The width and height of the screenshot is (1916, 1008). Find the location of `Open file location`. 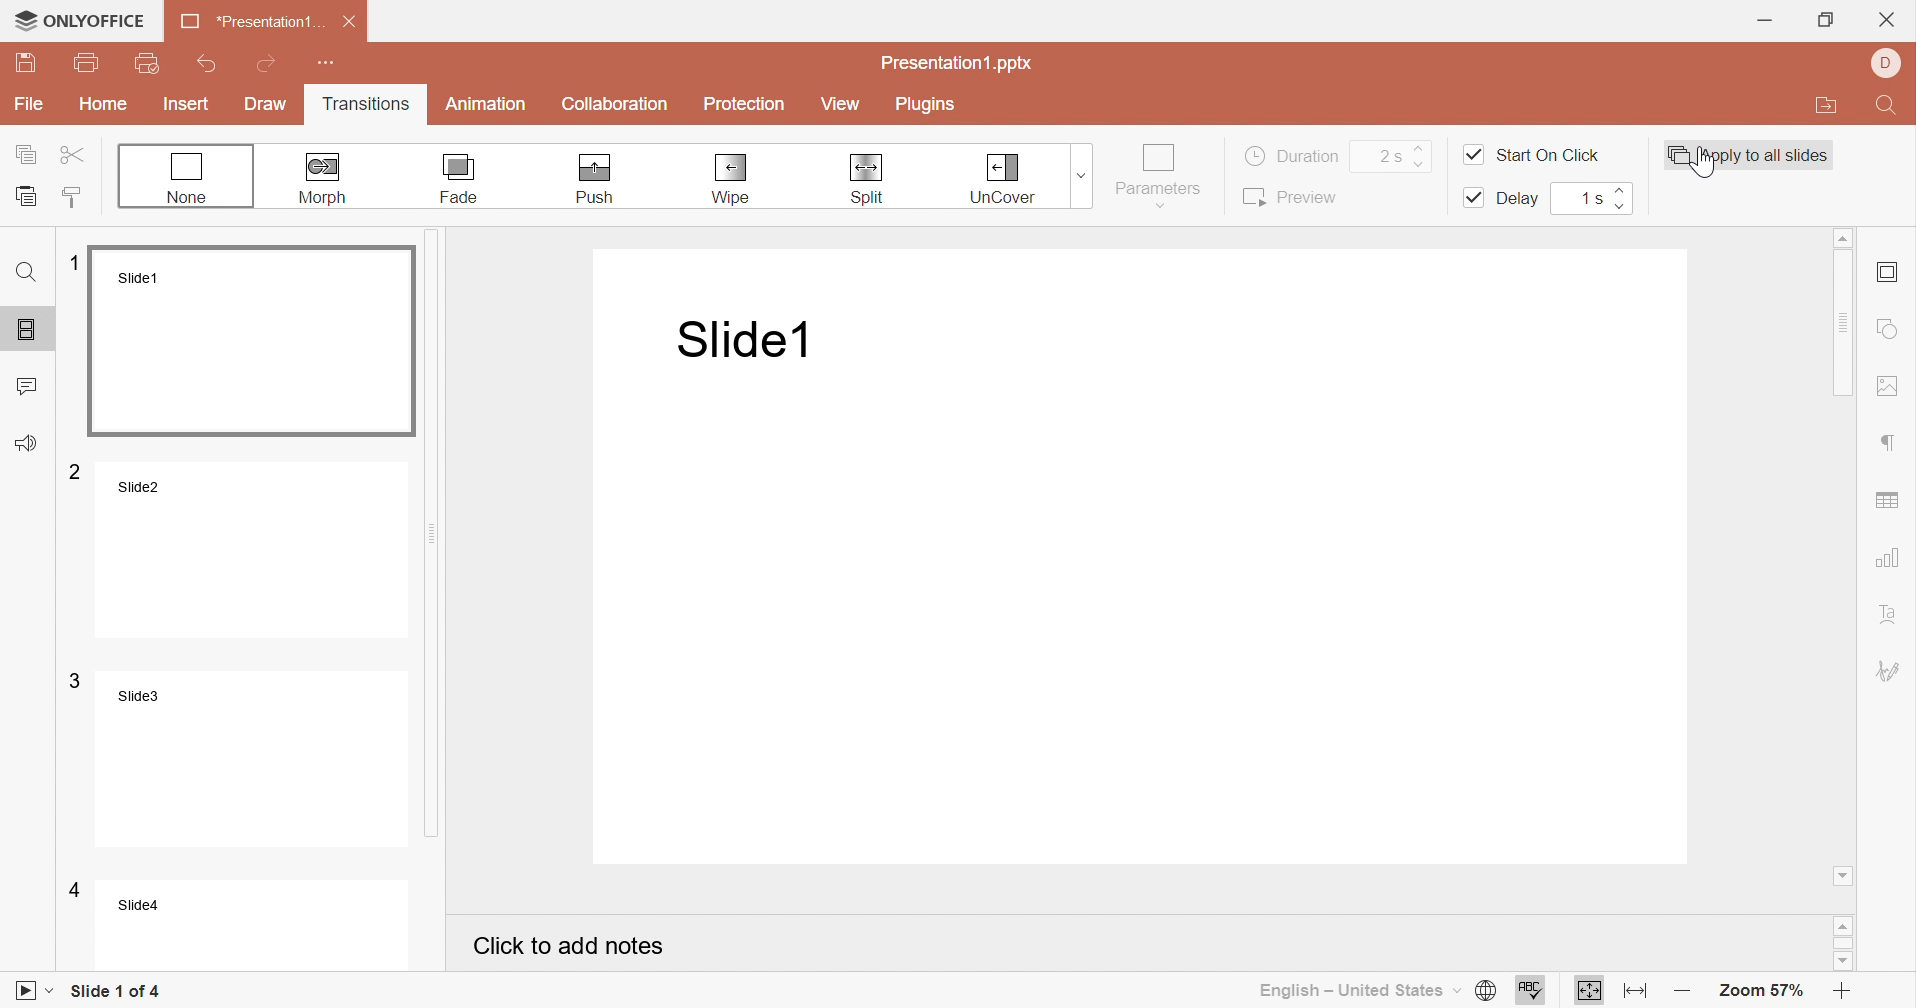

Open file location is located at coordinates (1826, 106).